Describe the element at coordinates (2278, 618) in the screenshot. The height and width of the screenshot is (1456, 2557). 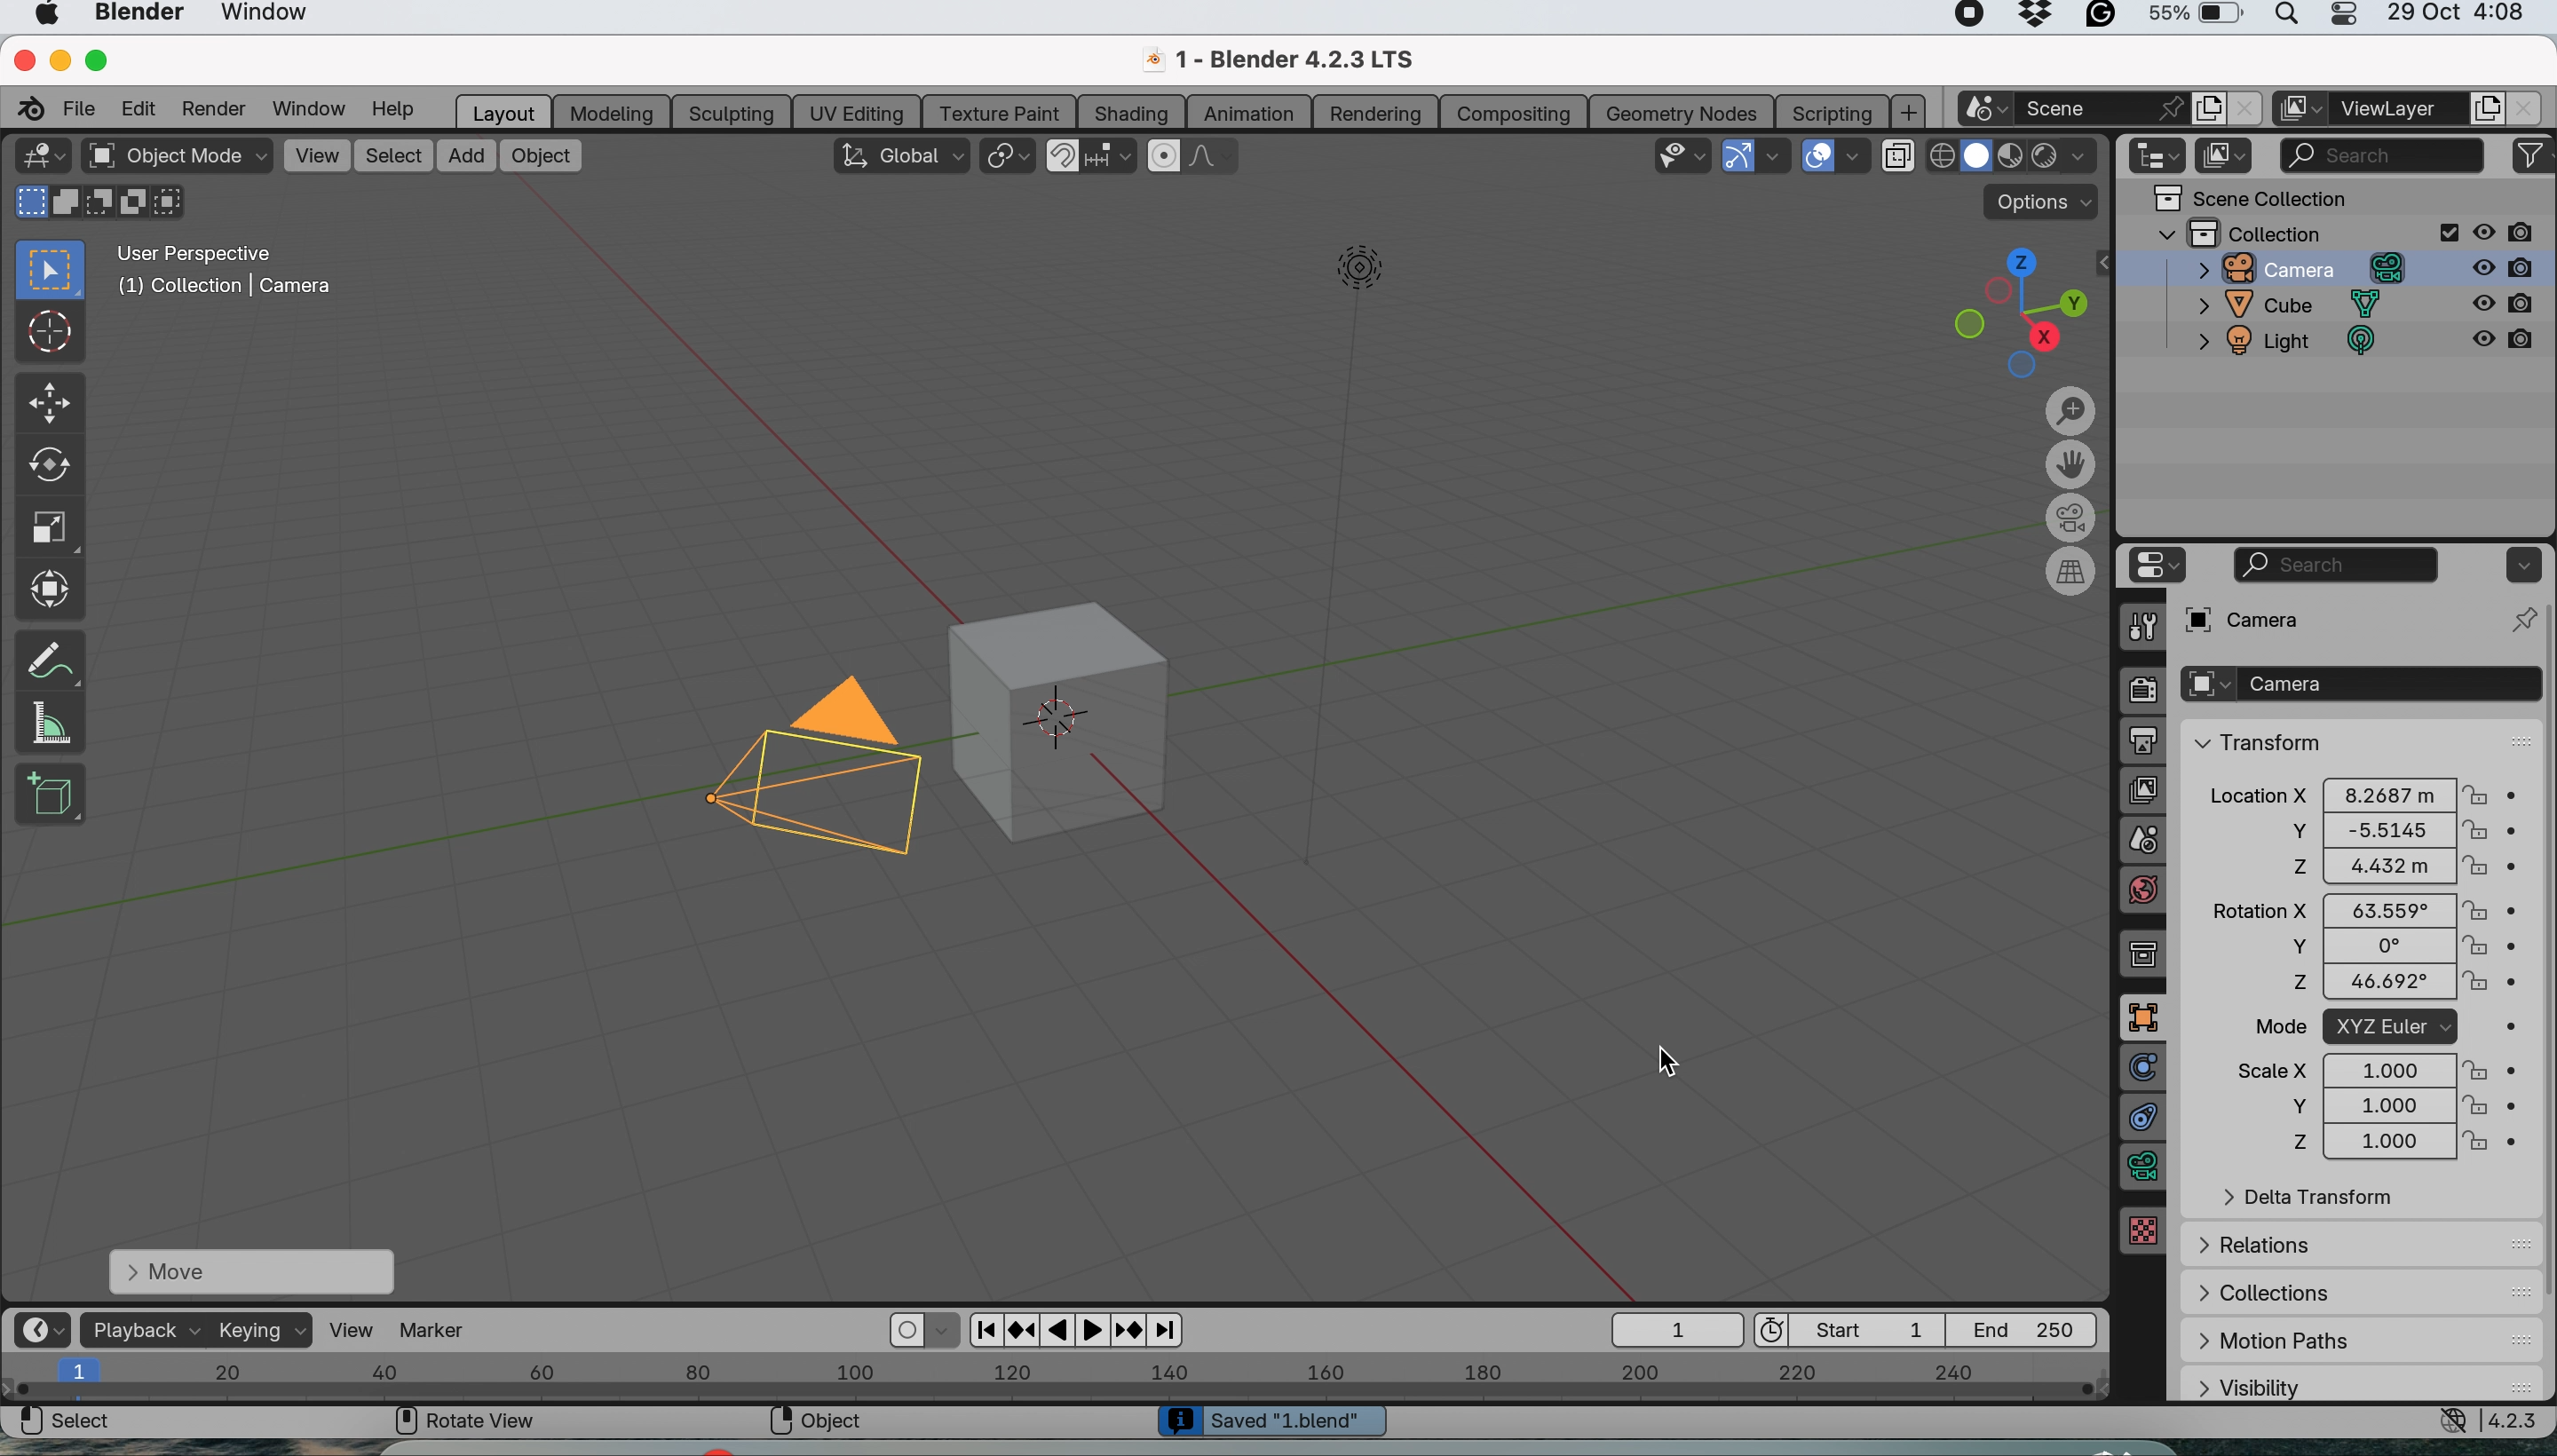
I see `camera` at that location.